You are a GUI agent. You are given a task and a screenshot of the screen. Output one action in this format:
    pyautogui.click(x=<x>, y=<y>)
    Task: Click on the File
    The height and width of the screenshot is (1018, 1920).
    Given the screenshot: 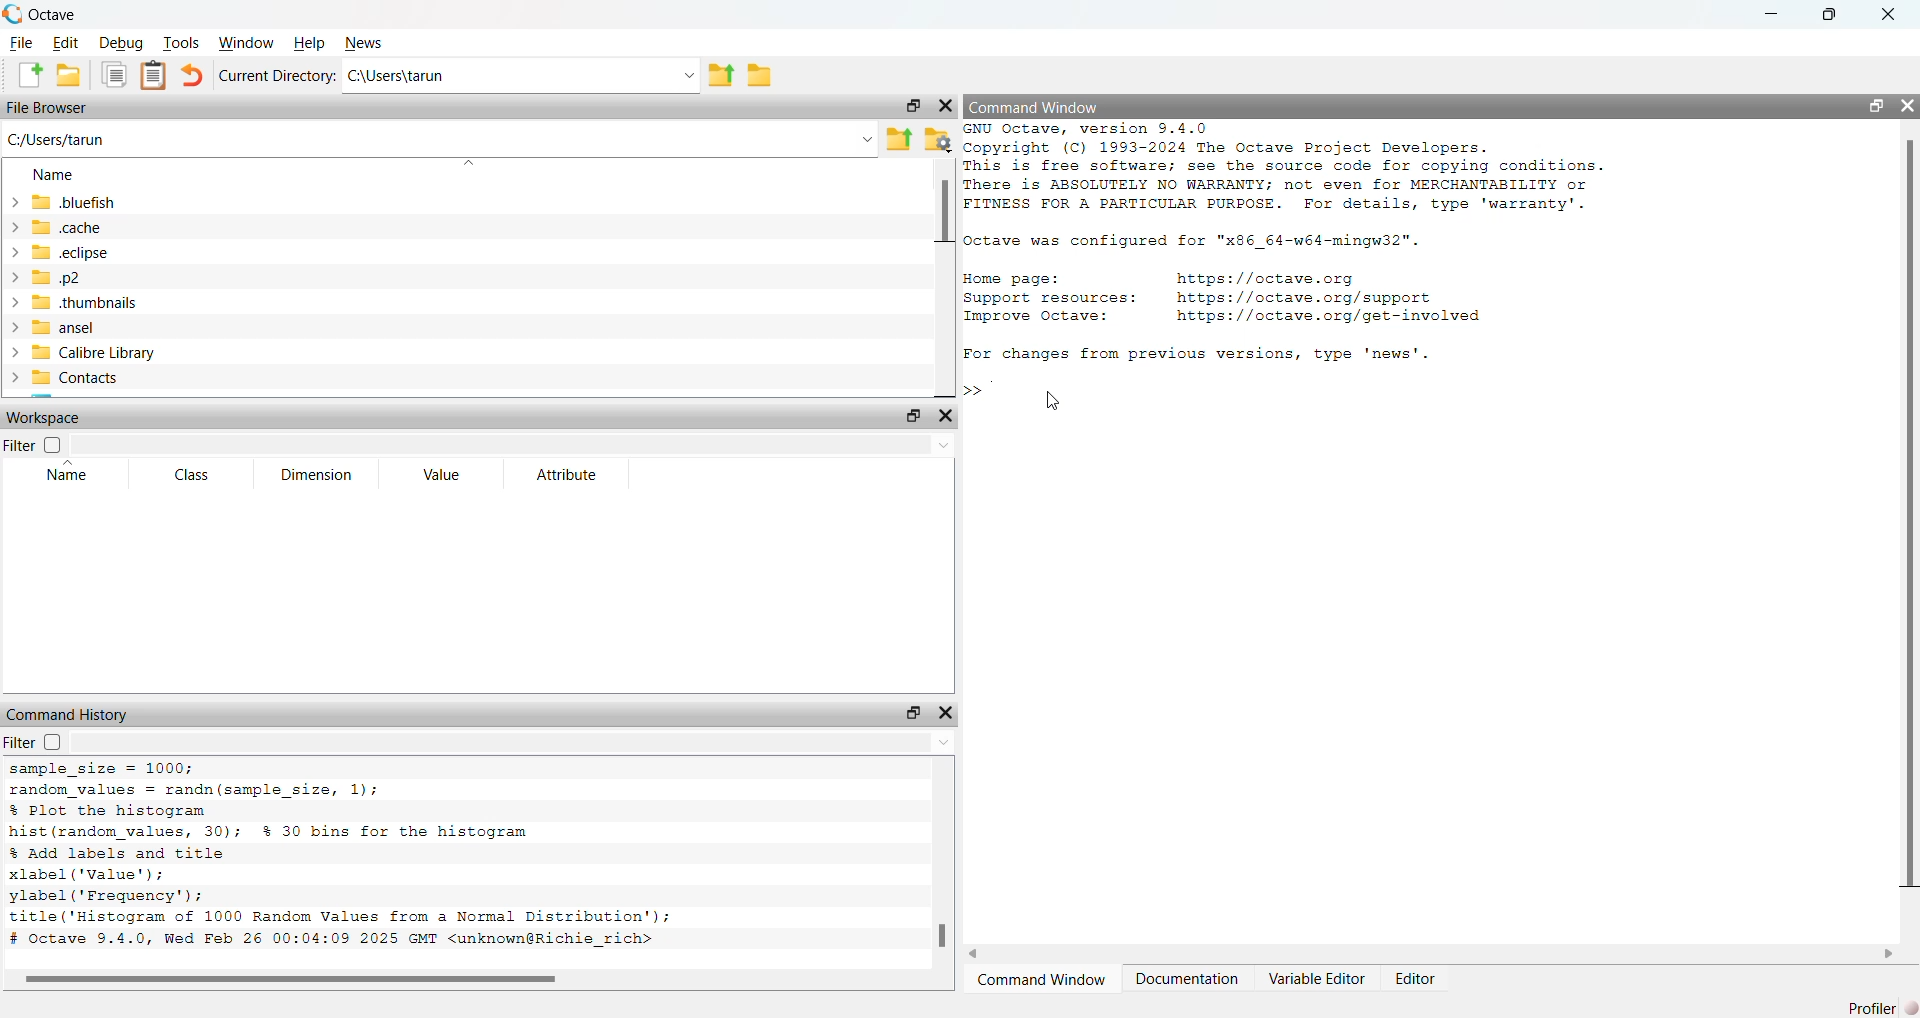 What is the action you would take?
    pyautogui.click(x=21, y=43)
    